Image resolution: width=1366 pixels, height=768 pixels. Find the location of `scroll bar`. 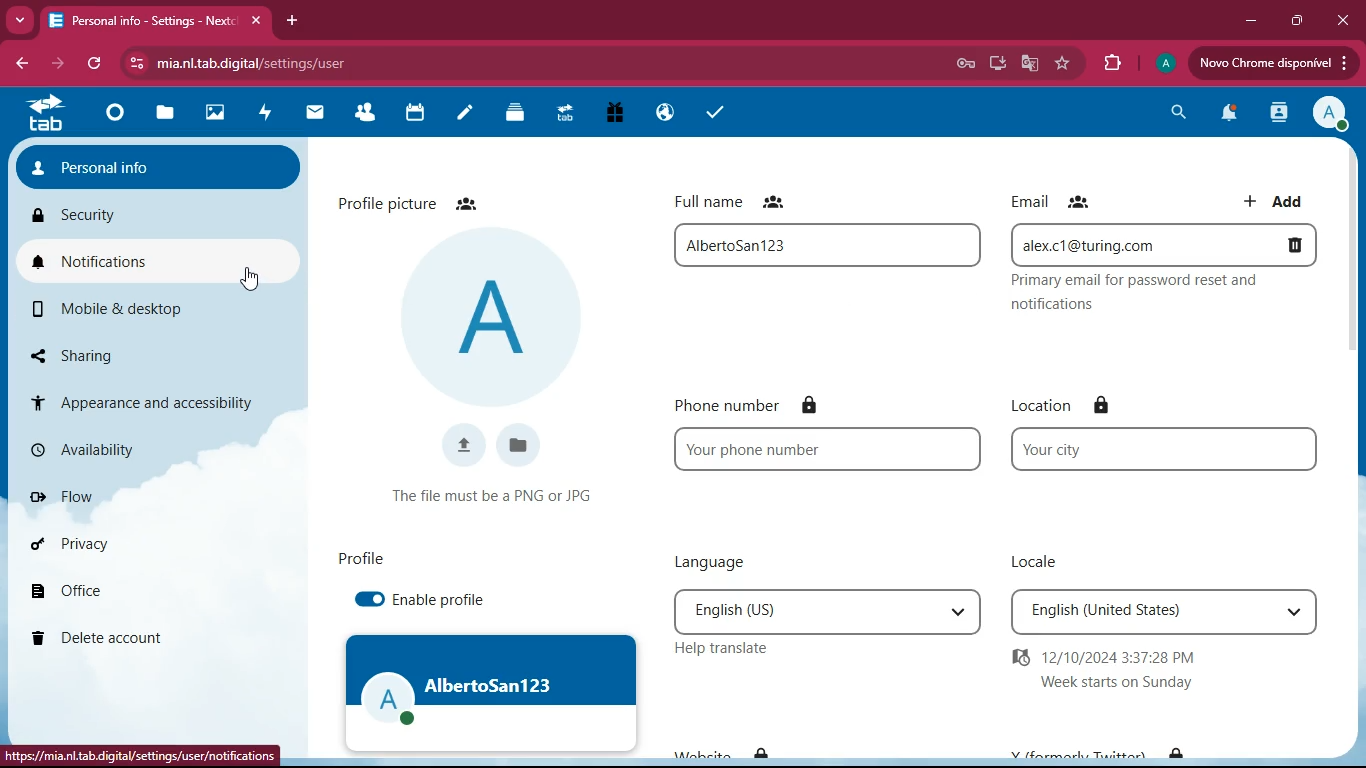

scroll bar is located at coordinates (1354, 249).